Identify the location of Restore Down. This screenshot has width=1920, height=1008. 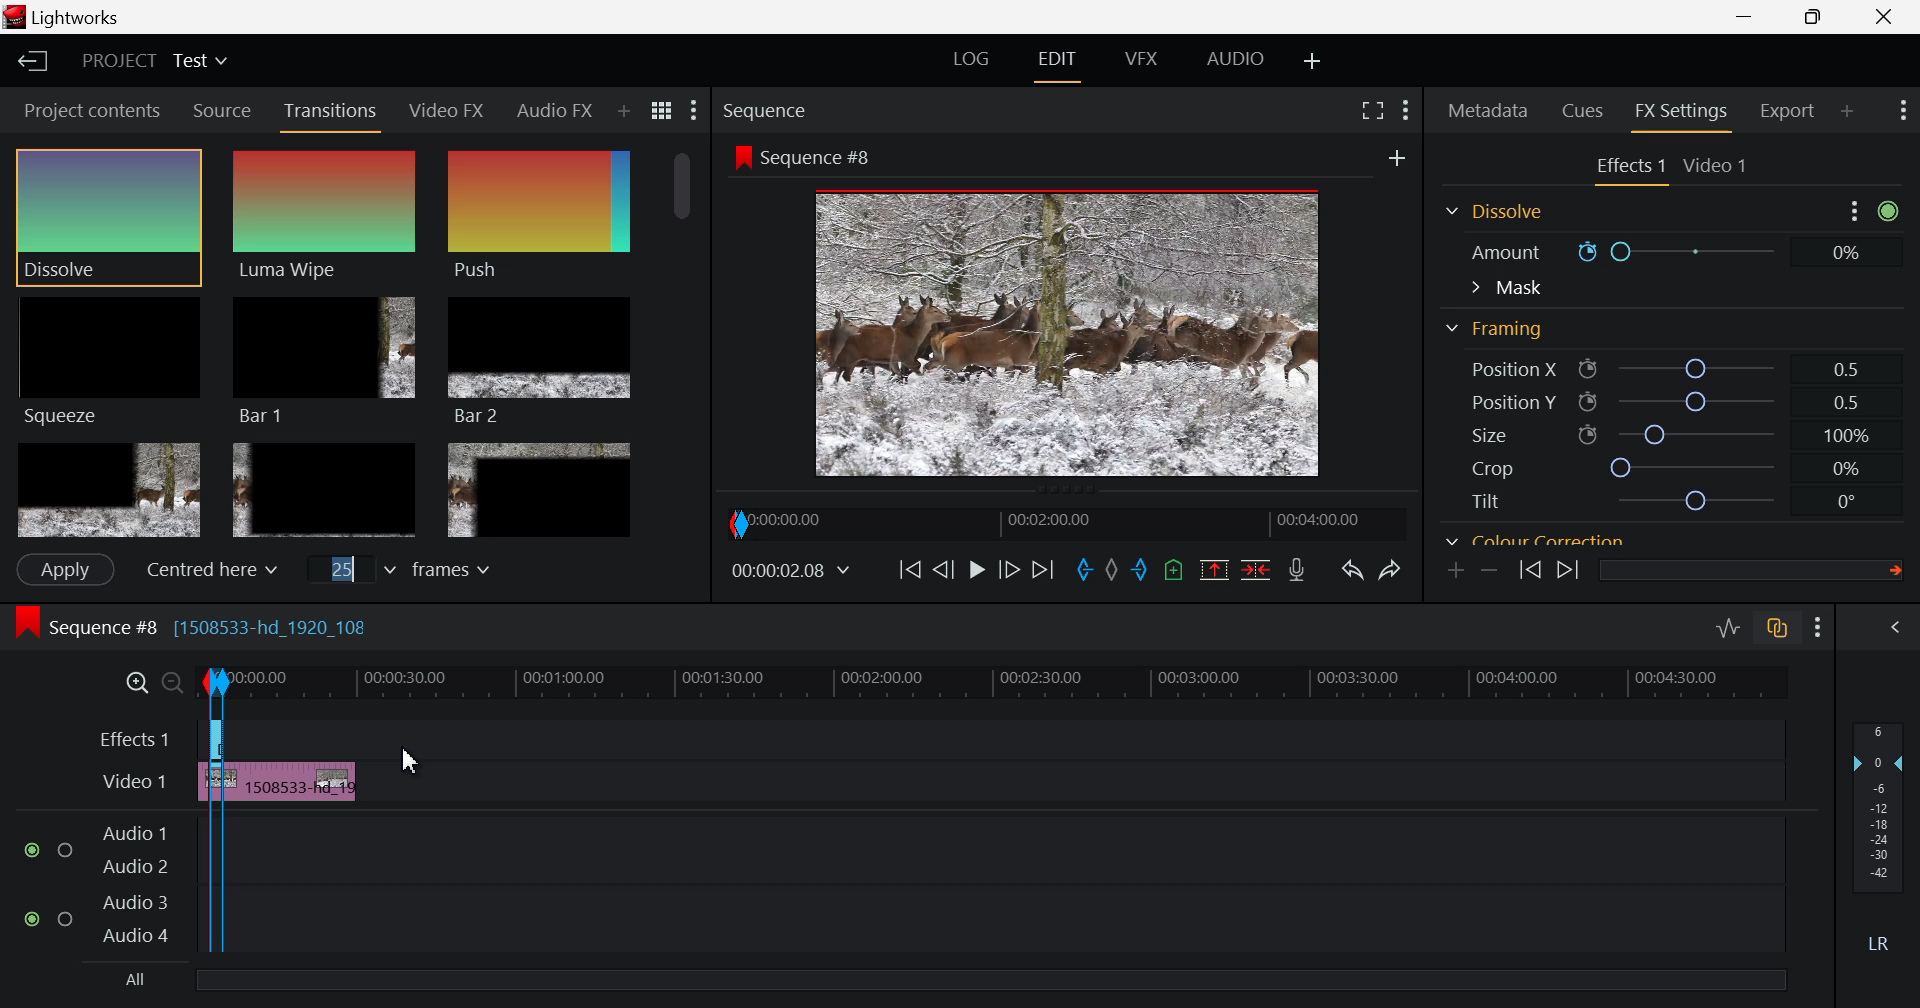
(1750, 17).